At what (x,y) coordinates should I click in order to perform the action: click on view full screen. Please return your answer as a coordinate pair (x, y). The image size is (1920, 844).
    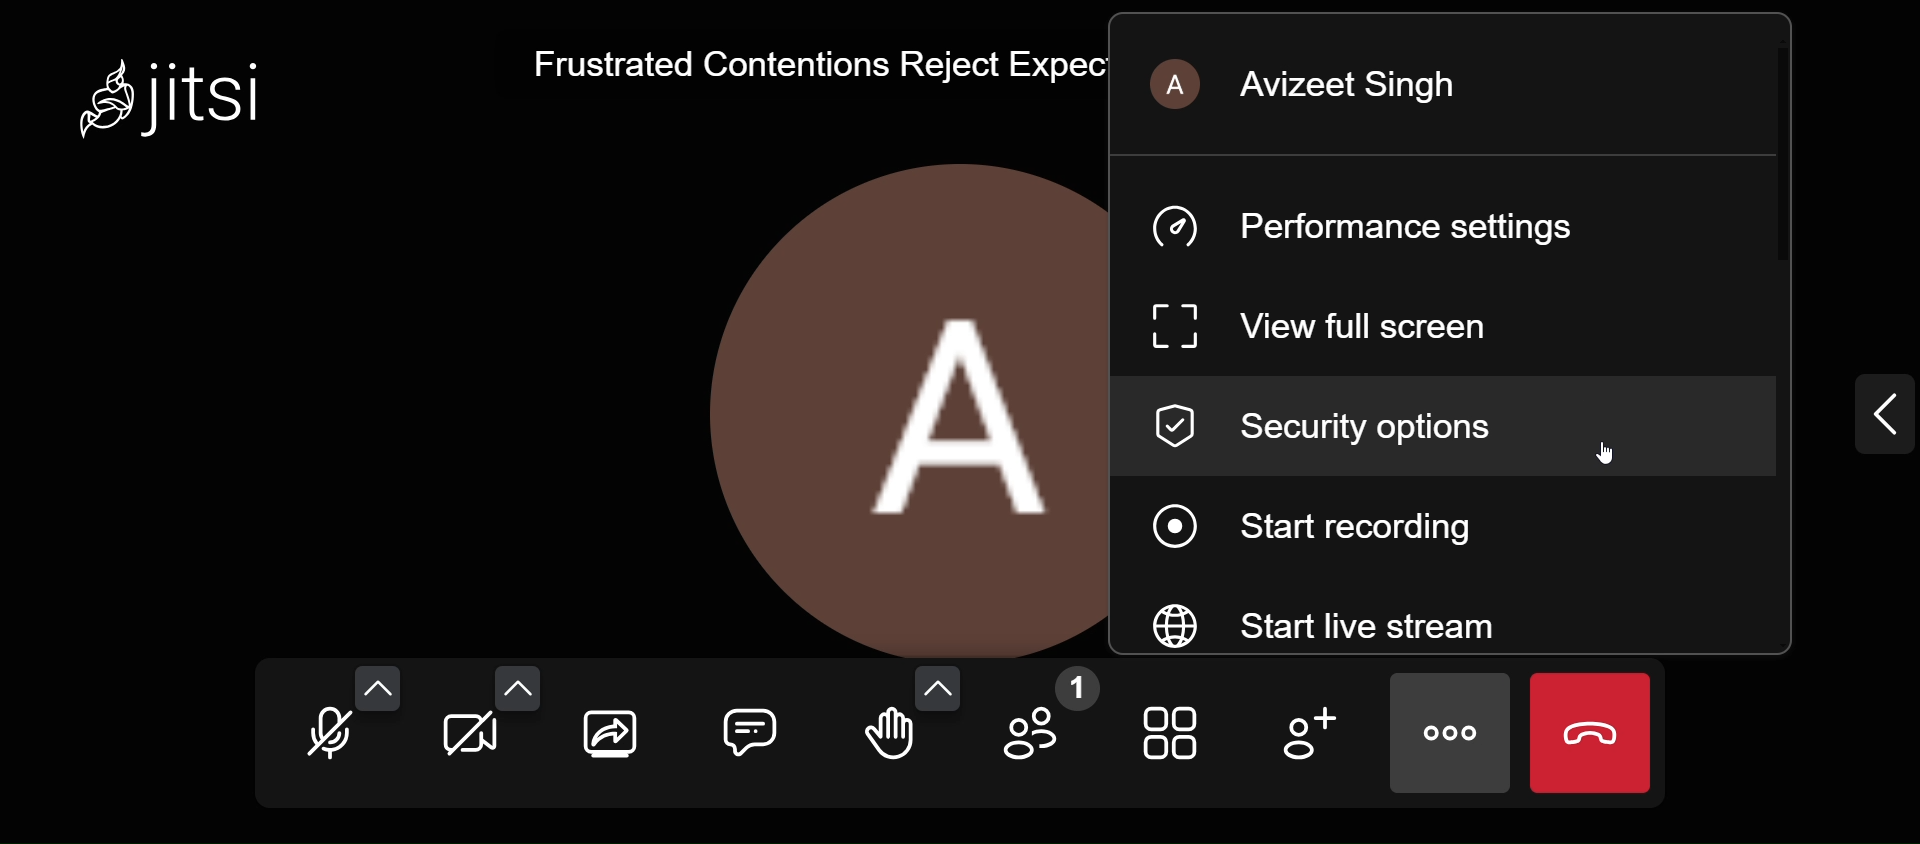
    Looking at the image, I should click on (1334, 324).